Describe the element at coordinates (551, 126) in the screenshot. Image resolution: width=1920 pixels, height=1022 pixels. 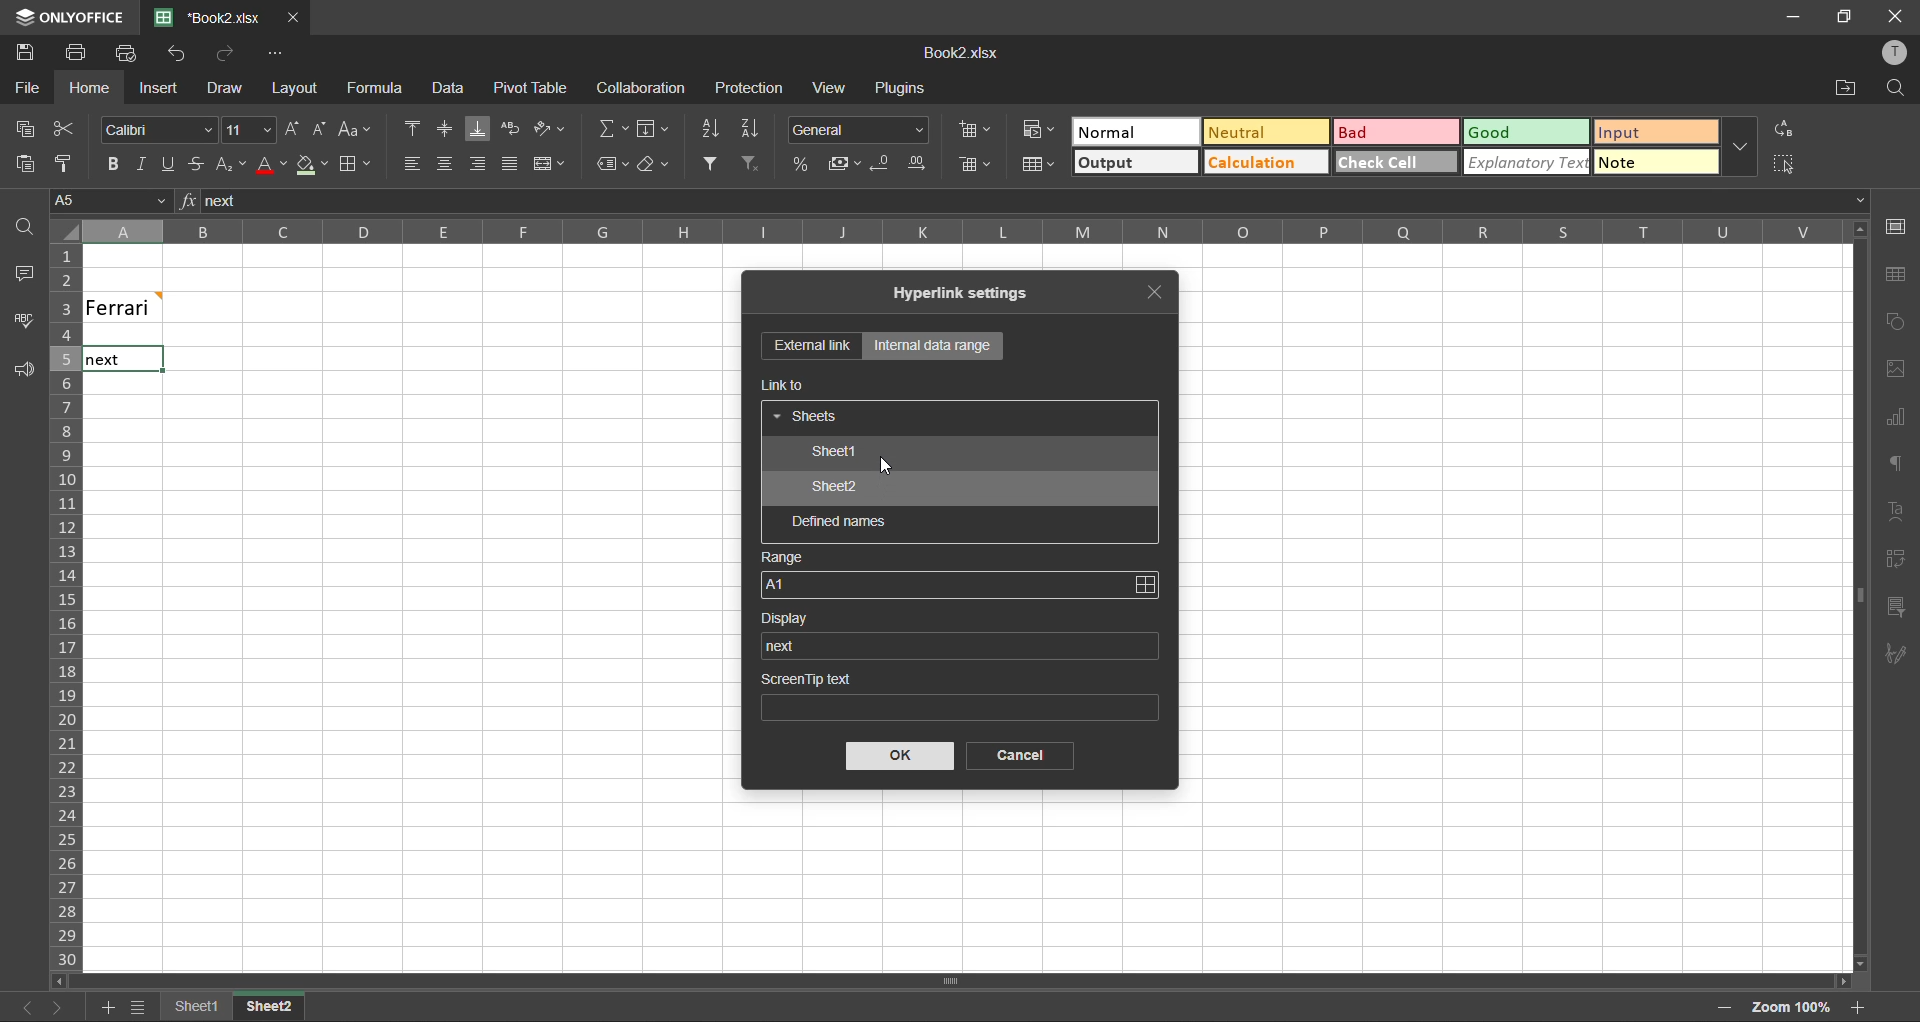
I see `orientation` at that location.